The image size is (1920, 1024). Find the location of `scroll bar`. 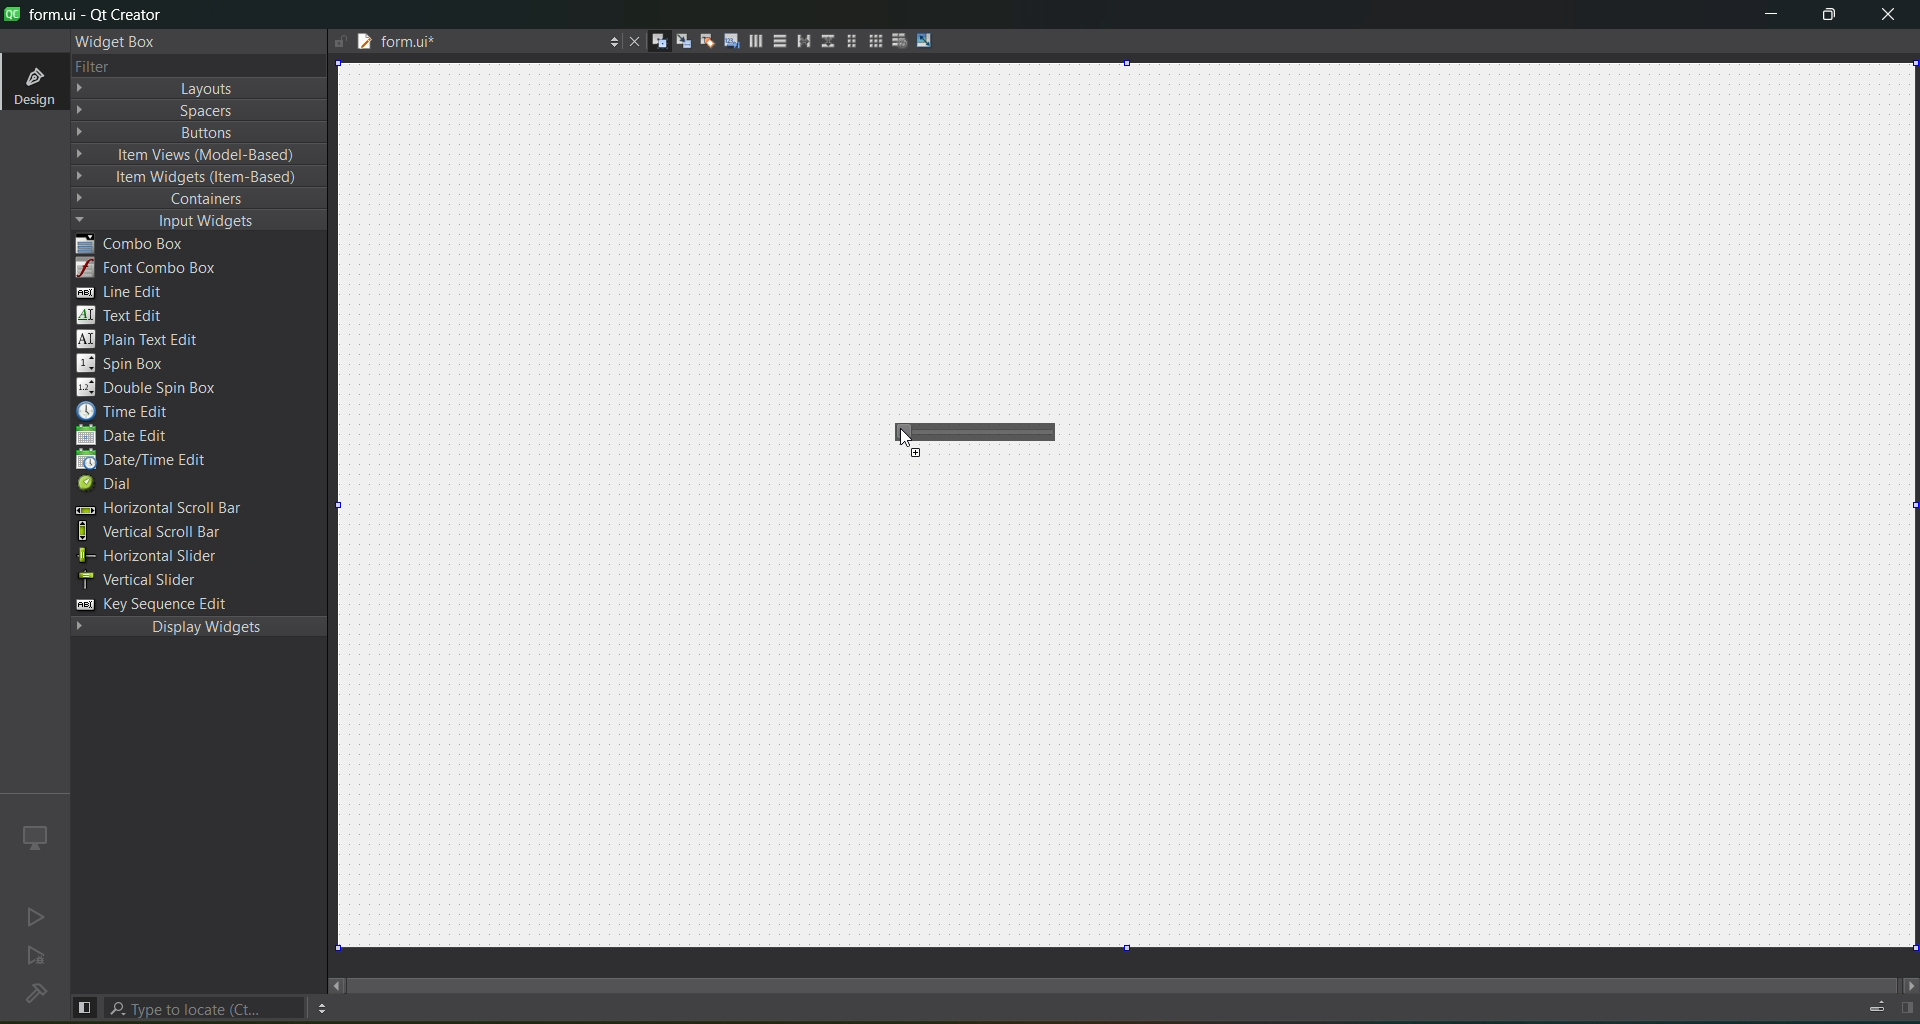

scroll bar is located at coordinates (1133, 984).